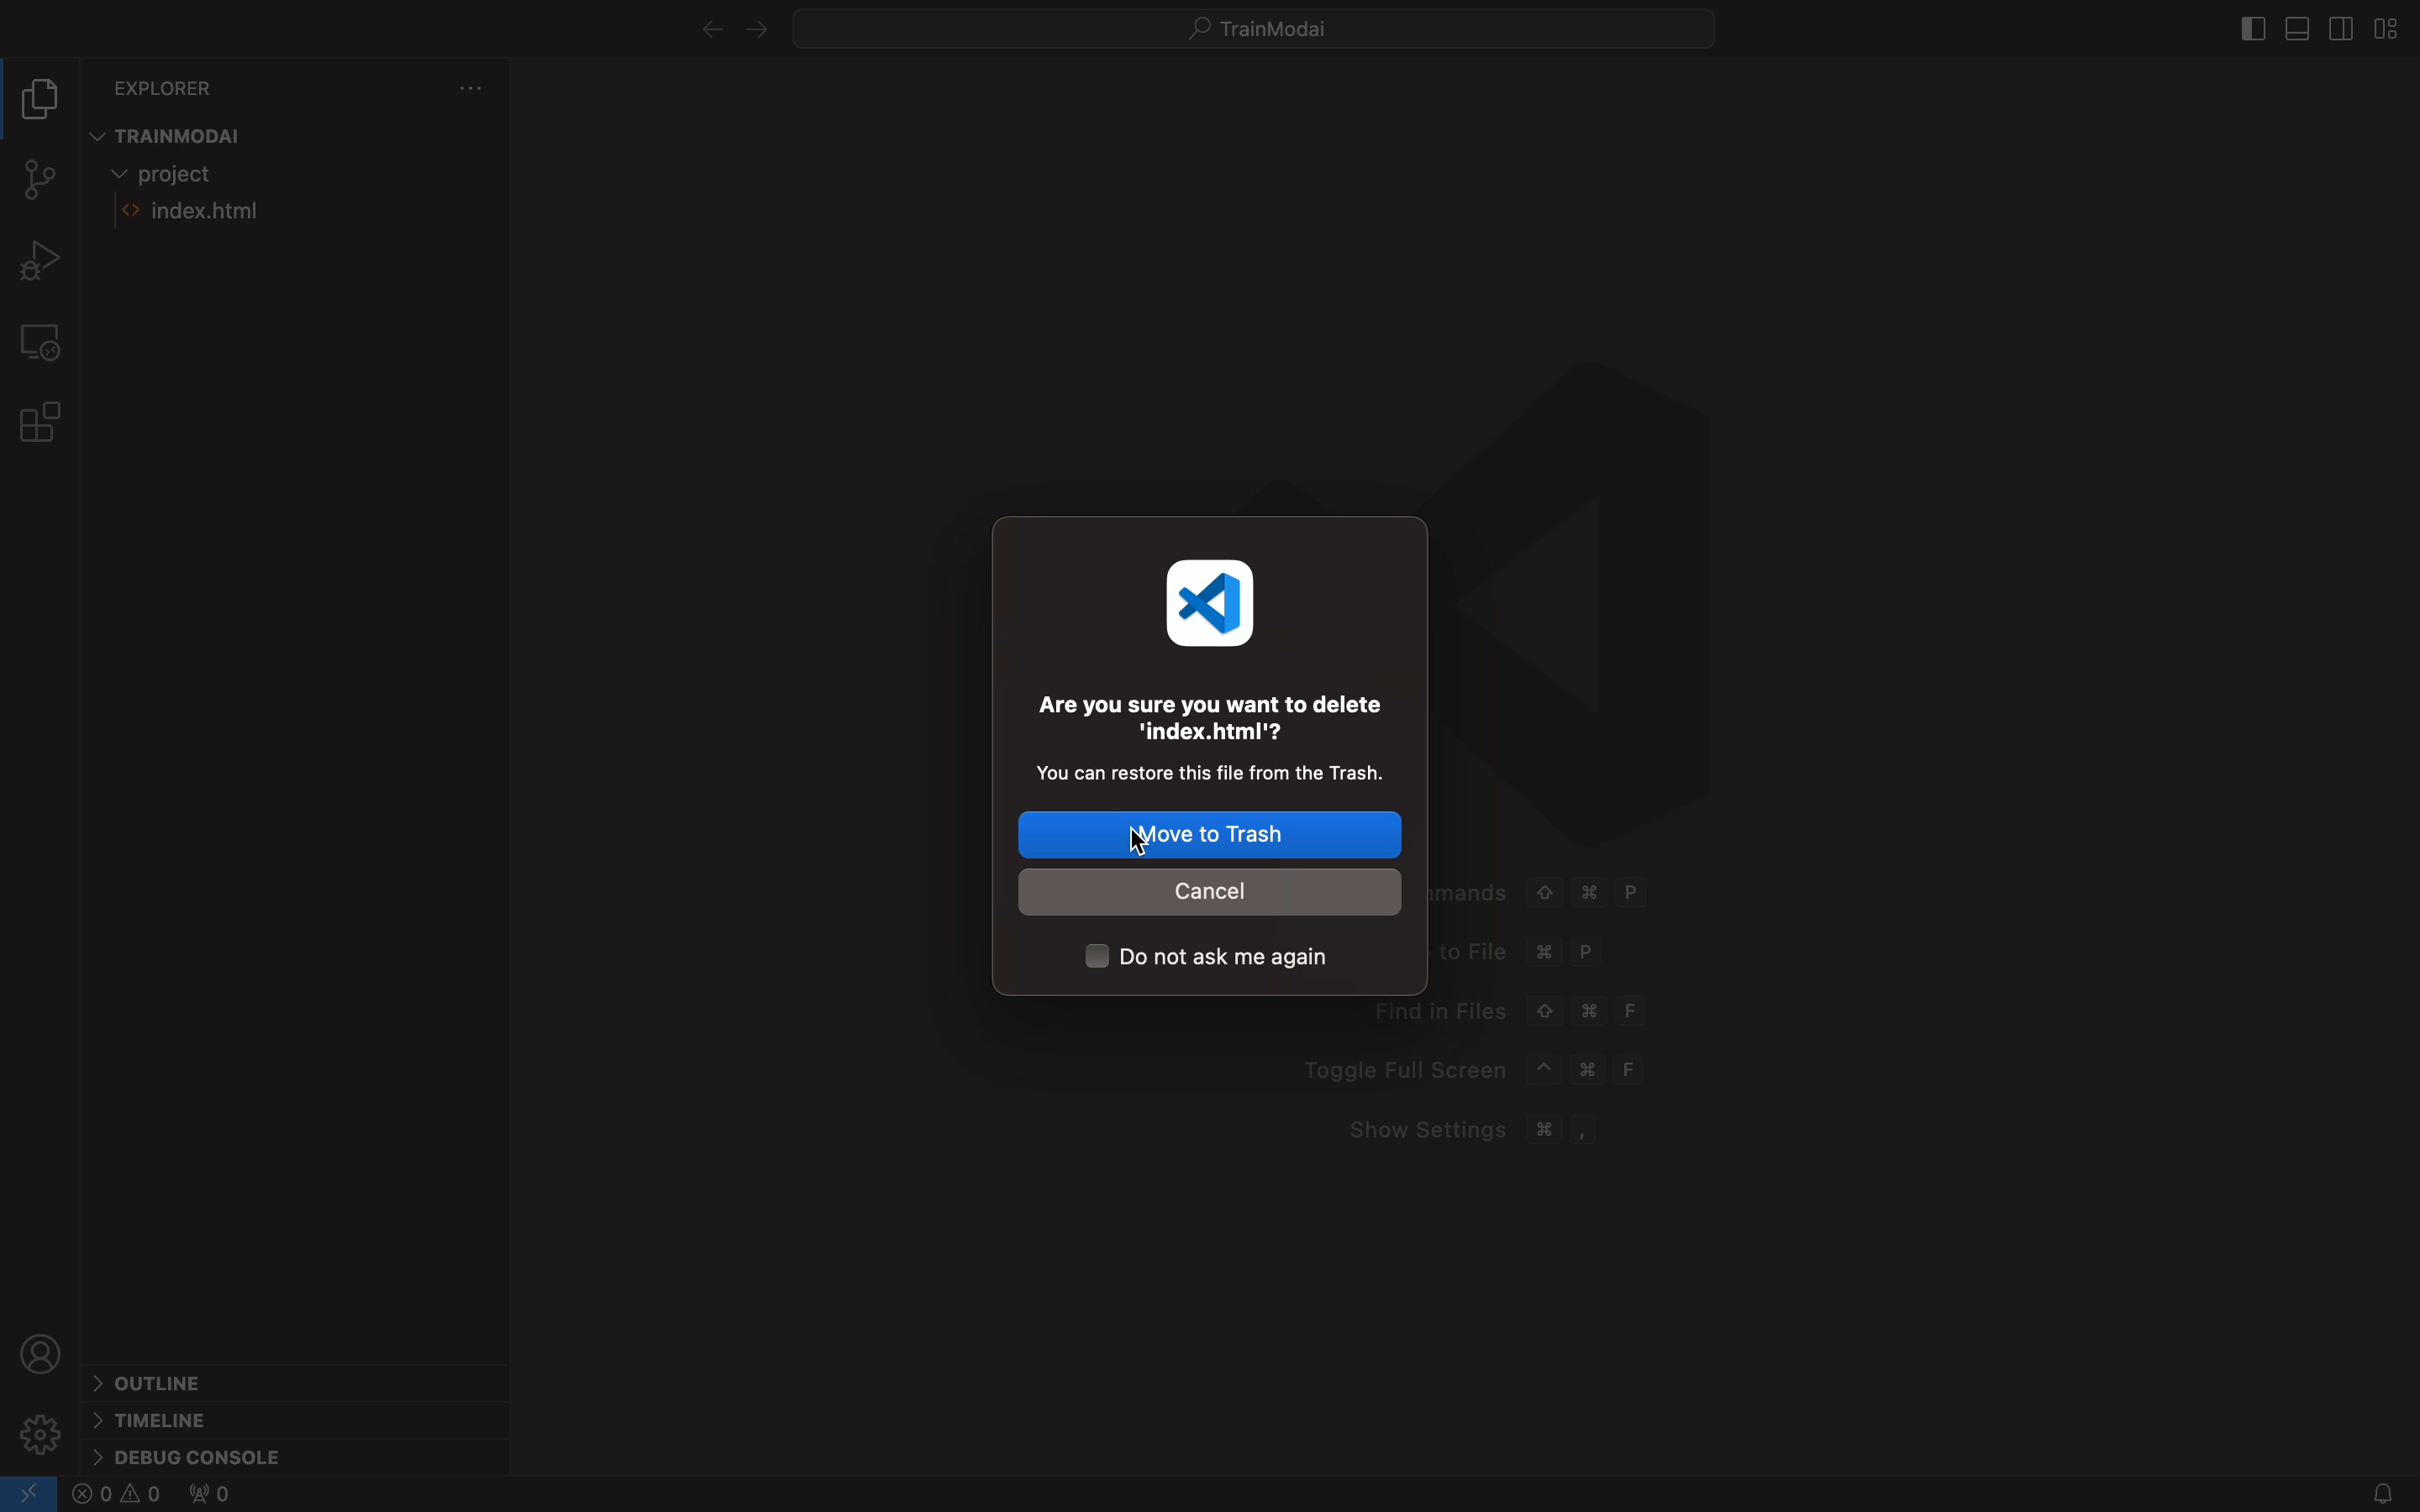 The height and width of the screenshot is (1512, 2420). What do you see at coordinates (2295, 31) in the screenshot?
I see `toggle primary bar` at bounding box center [2295, 31].